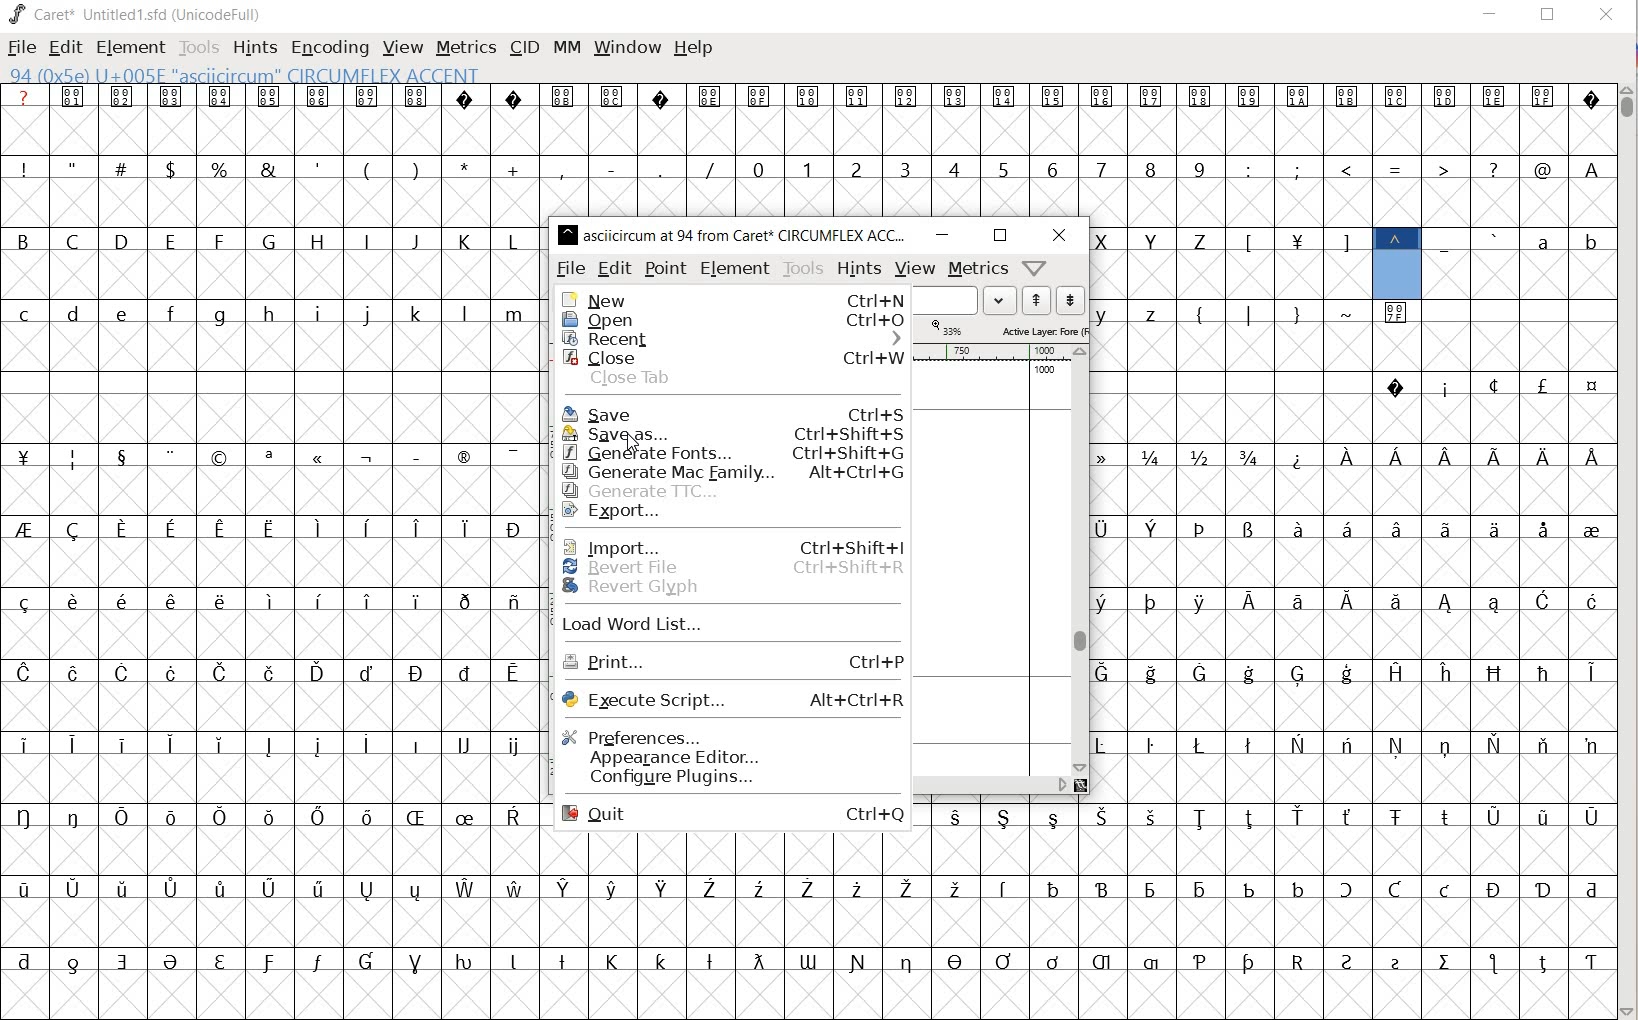 Image resolution: width=1638 pixels, height=1020 pixels. What do you see at coordinates (730, 542) in the screenshot?
I see `Import` at bounding box center [730, 542].